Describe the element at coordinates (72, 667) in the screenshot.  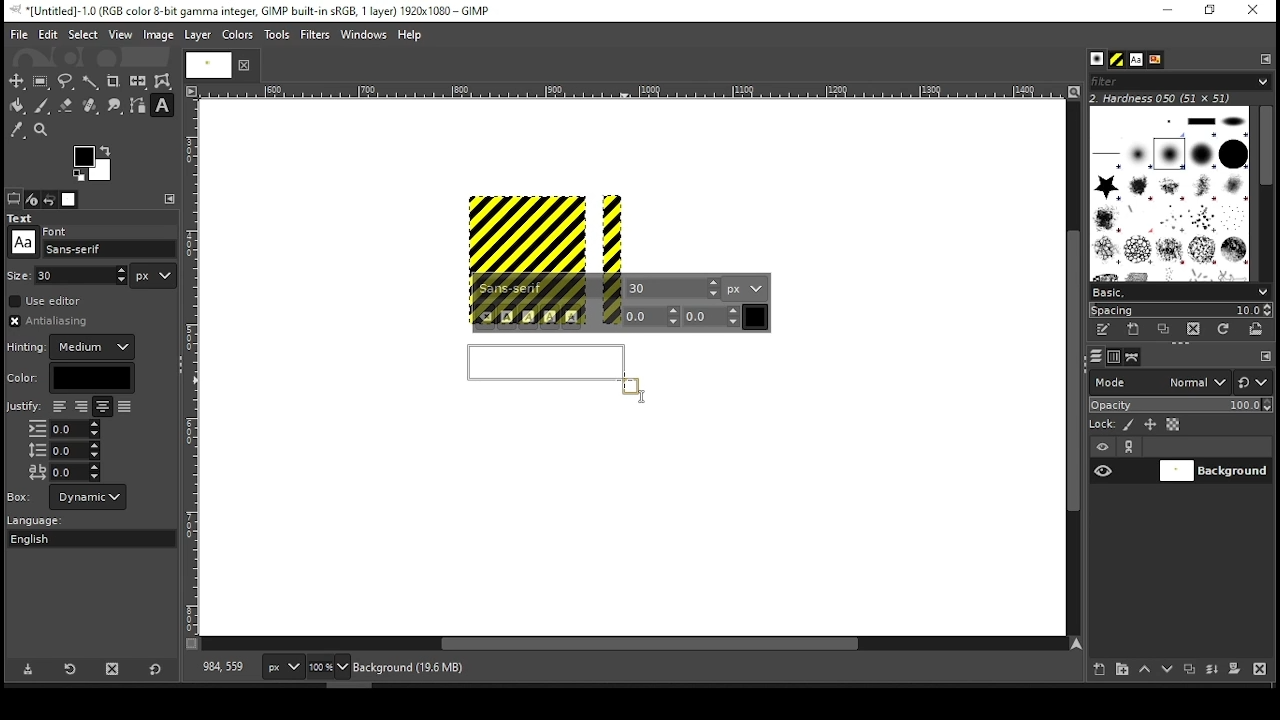
I see `restore tool preset` at that location.